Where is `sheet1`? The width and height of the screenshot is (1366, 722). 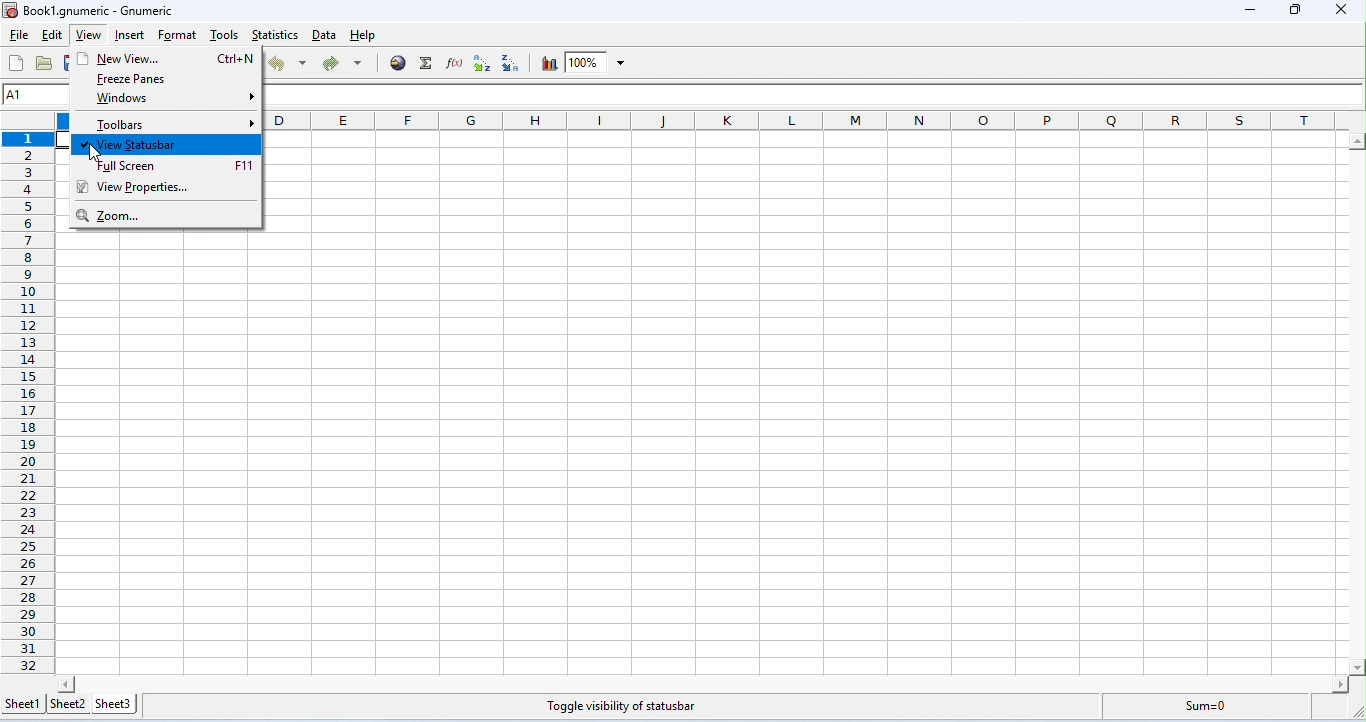 sheet1 is located at coordinates (21, 707).